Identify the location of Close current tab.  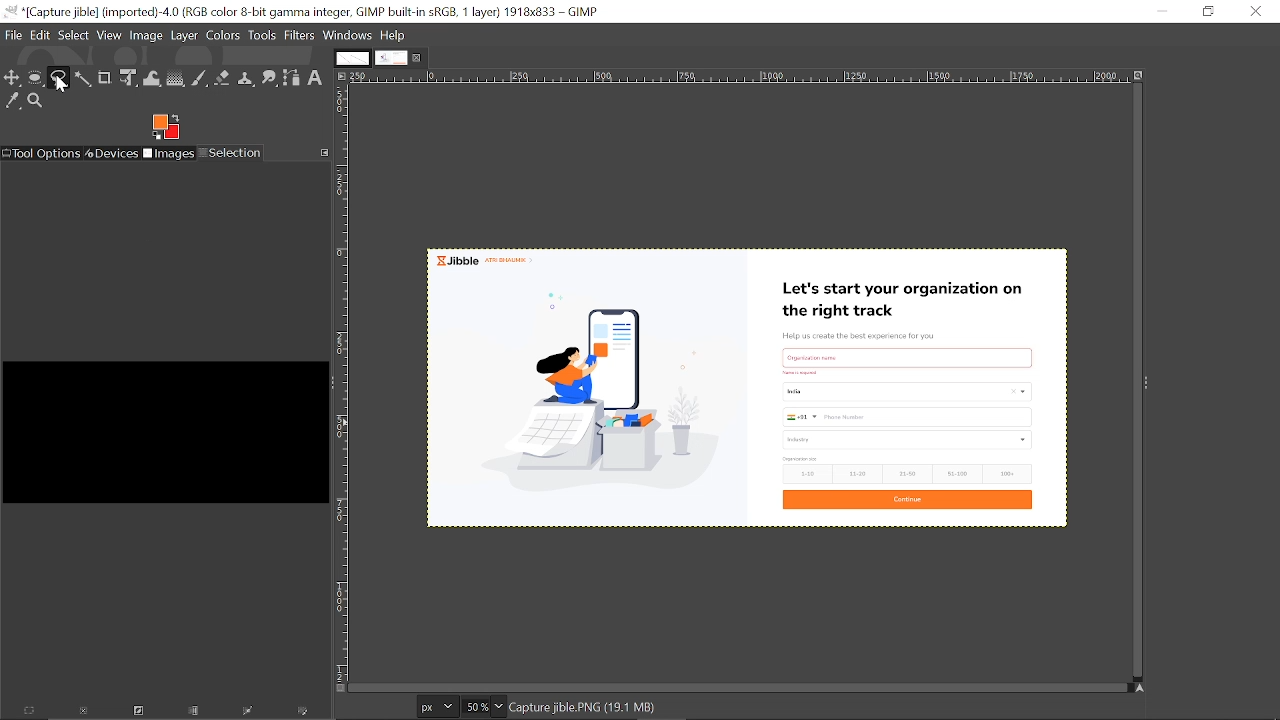
(419, 61).